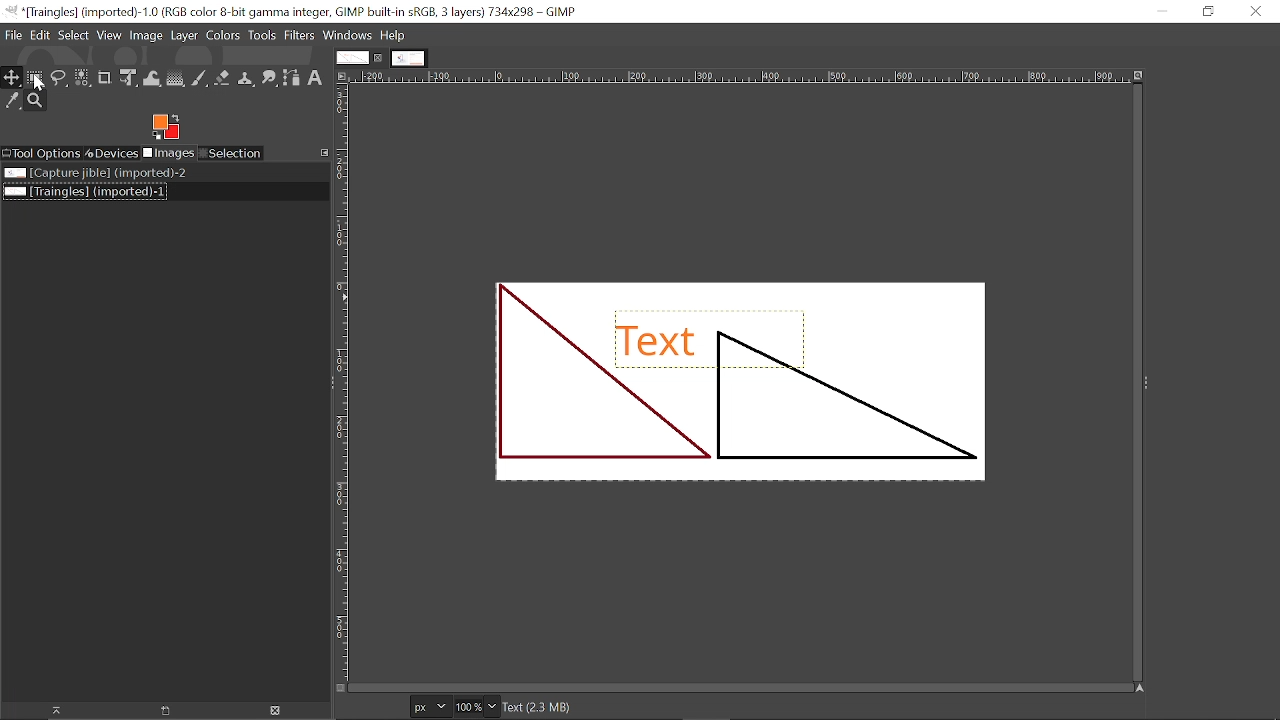 The height and width of the screenshot is (720, 1280). What do you see at coordinates (111, 152) in the screenshot?
I see `Devices` at bounding box center [111, 152].